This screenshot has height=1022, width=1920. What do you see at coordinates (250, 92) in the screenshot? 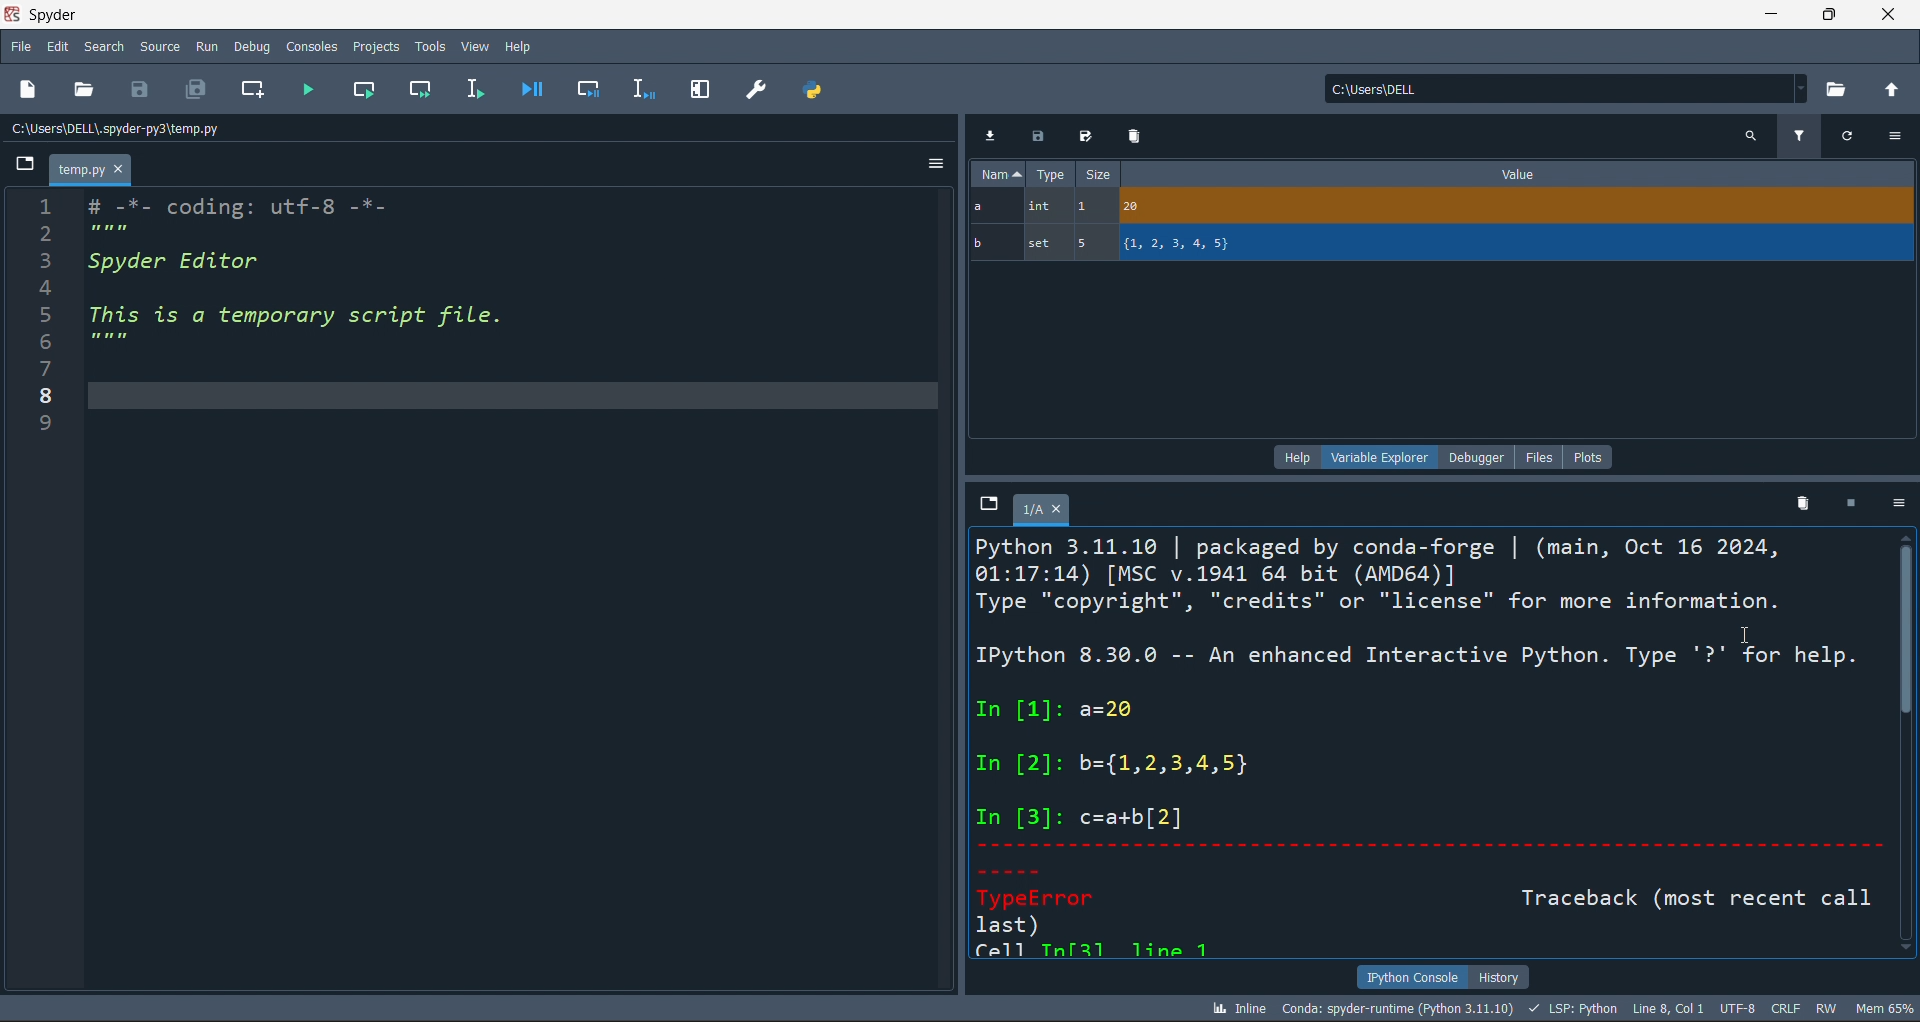
I see `create cell` at bounding box center [250, 92].